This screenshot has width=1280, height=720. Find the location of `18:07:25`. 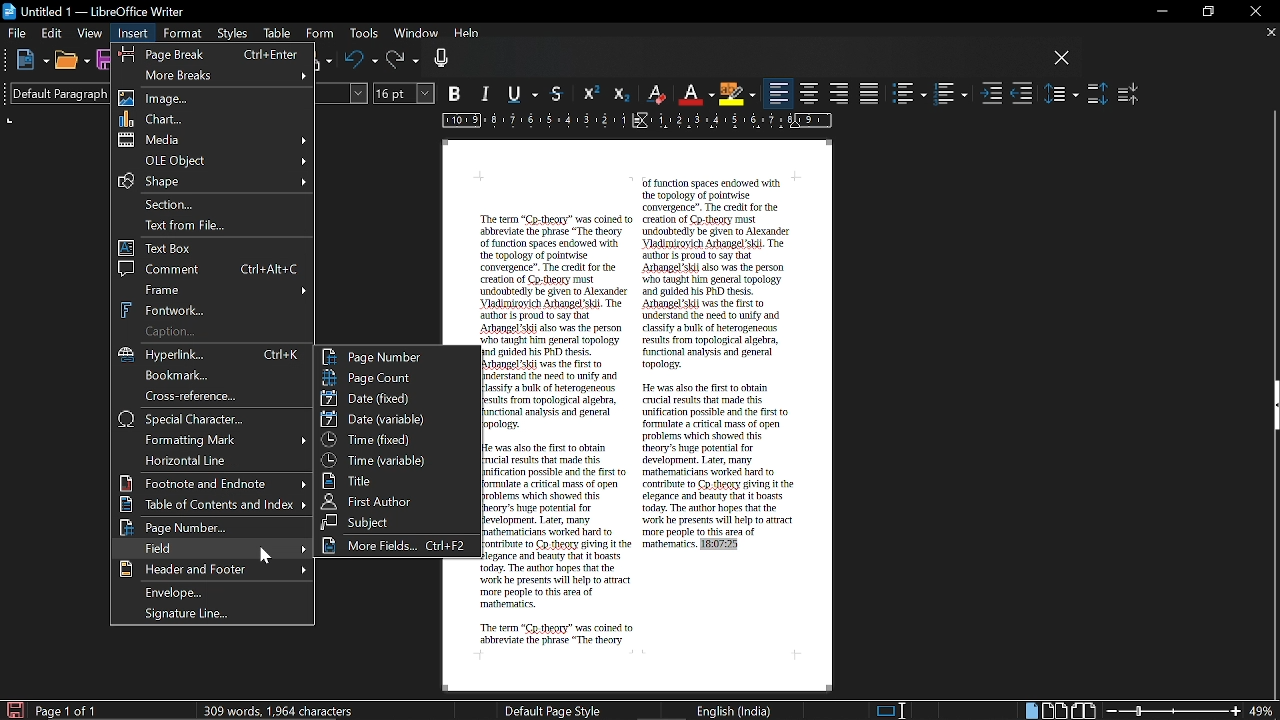

18:07:25 is located at coordinates (719, 545).